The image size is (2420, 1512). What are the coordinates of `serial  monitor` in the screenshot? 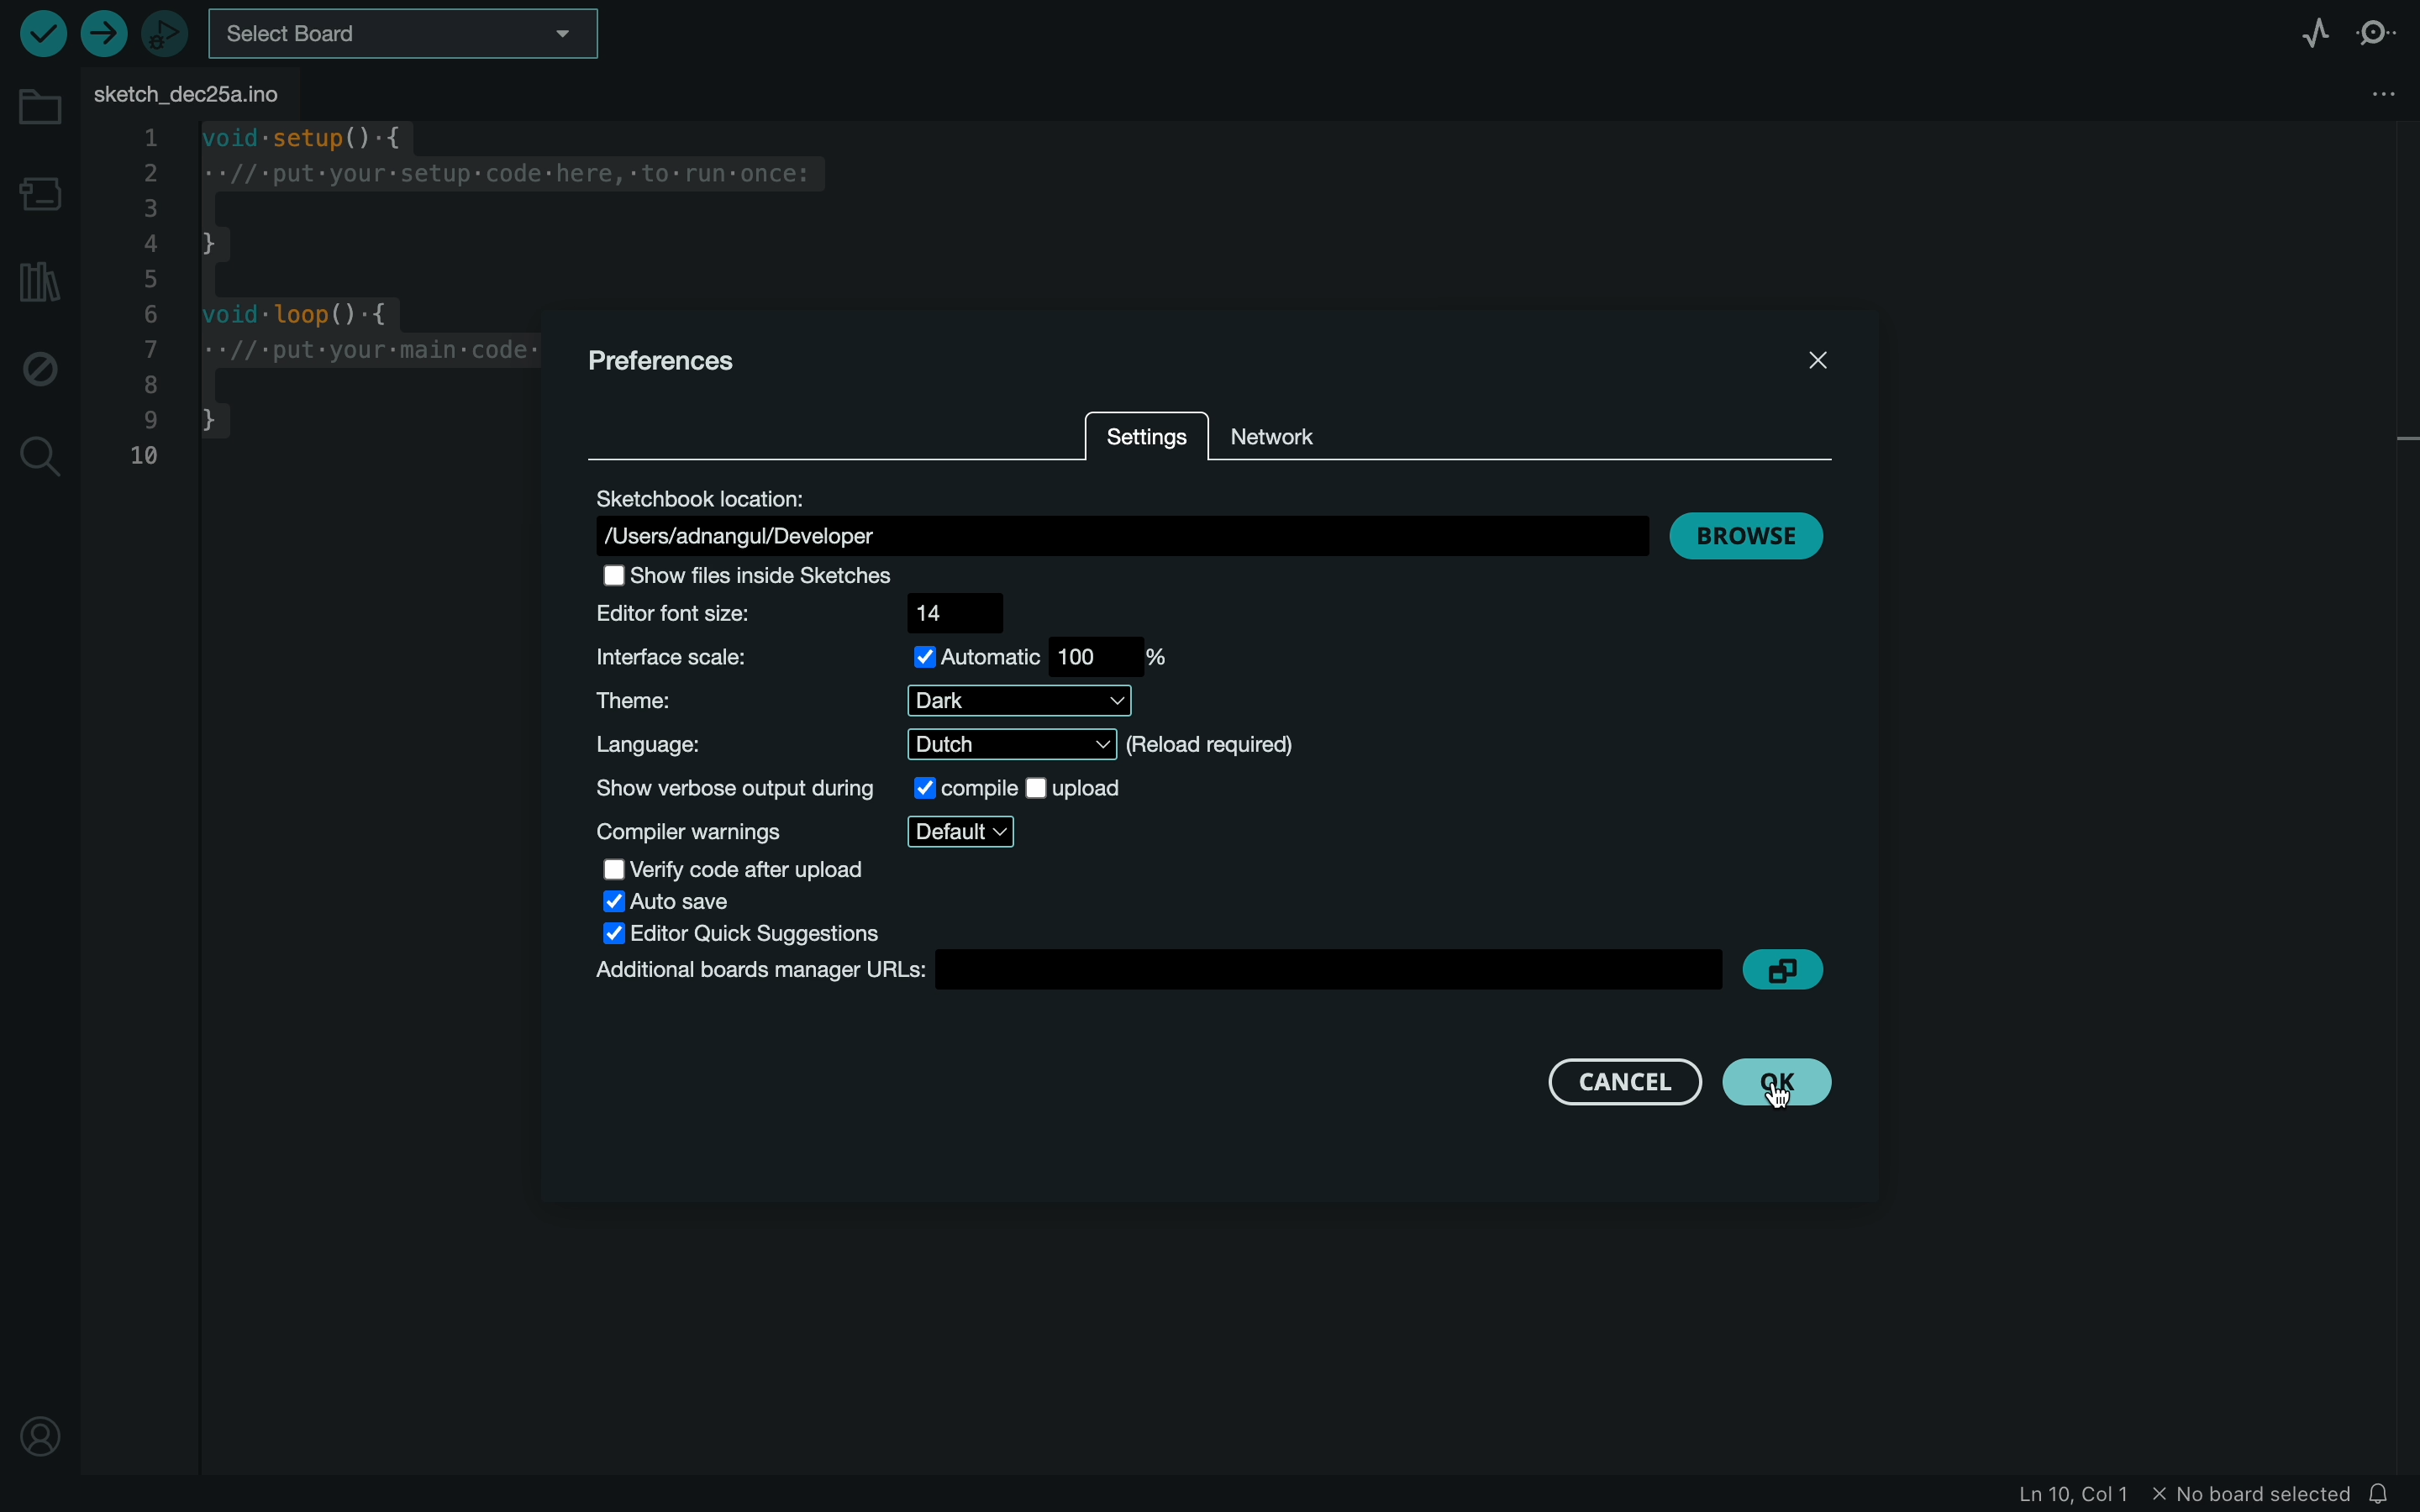 It's located at (2377, 33).